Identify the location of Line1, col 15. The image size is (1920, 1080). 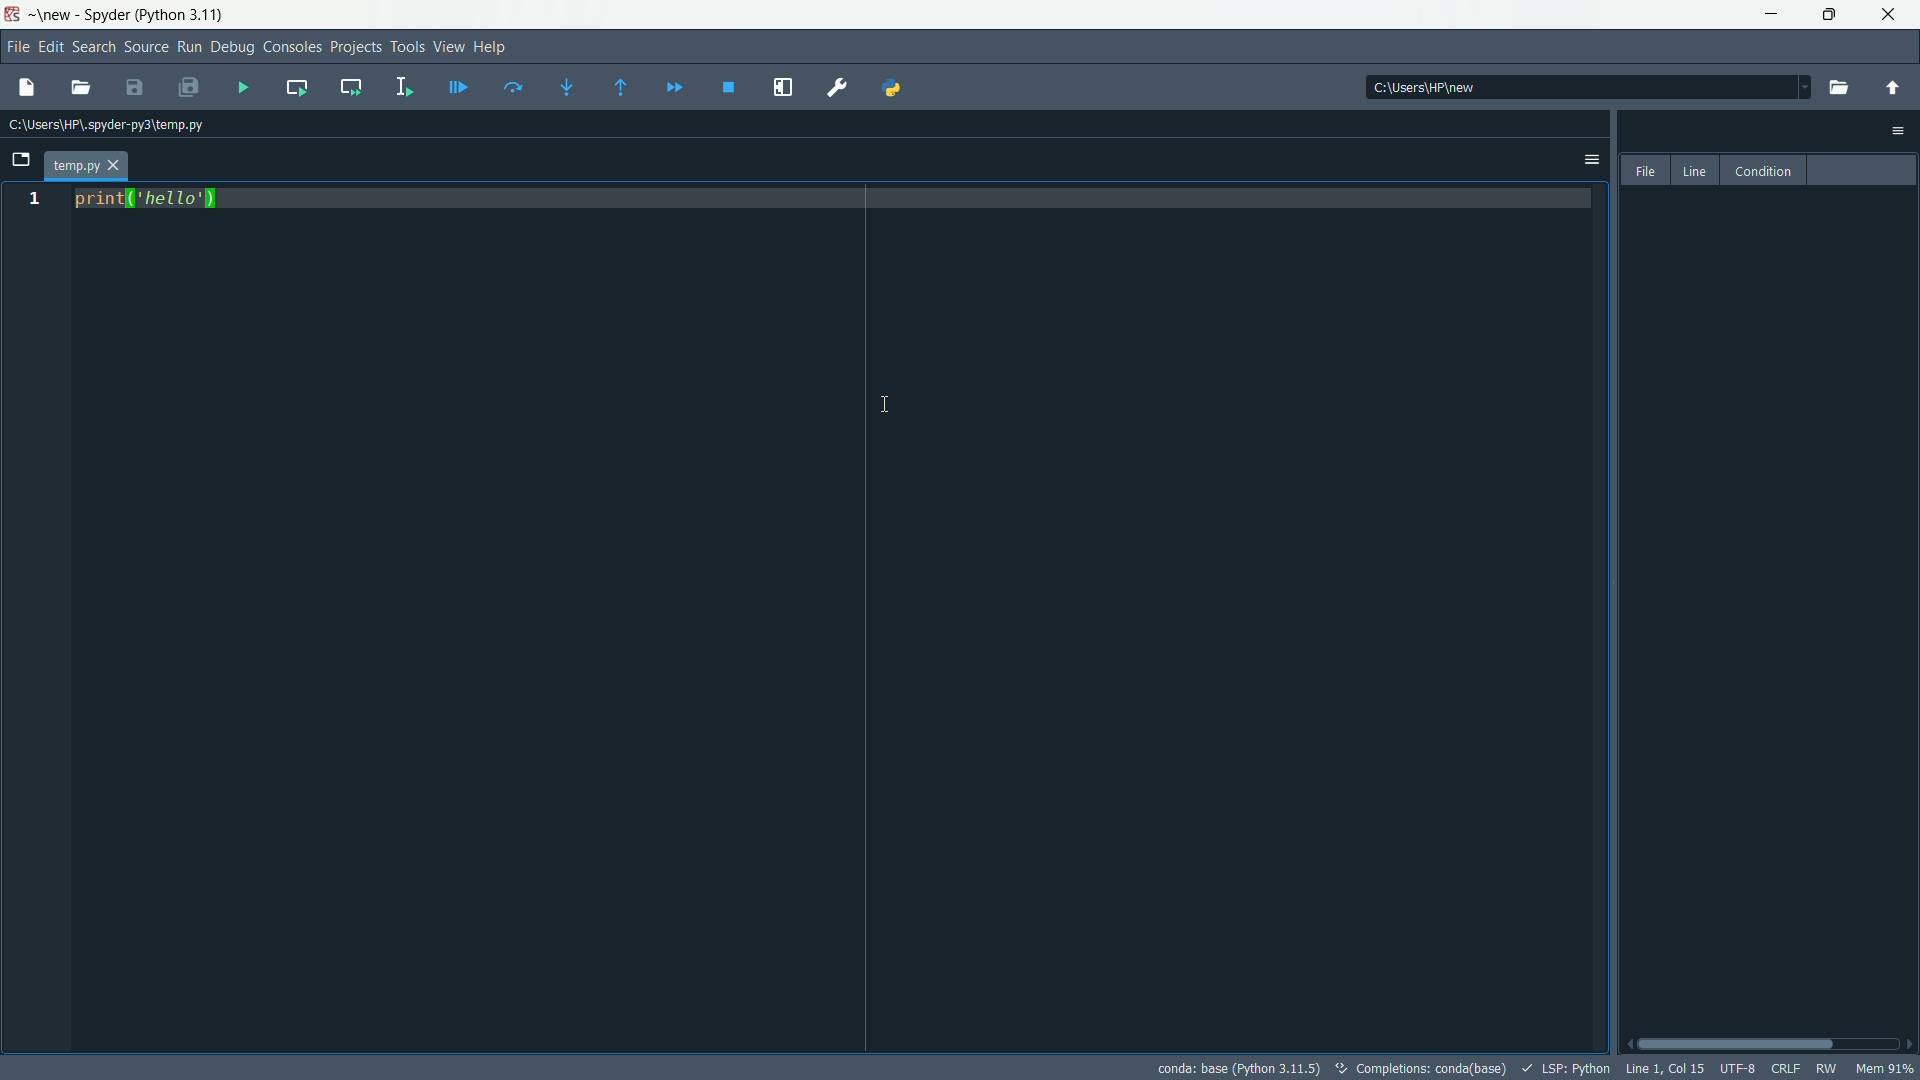
(1665, 1068).